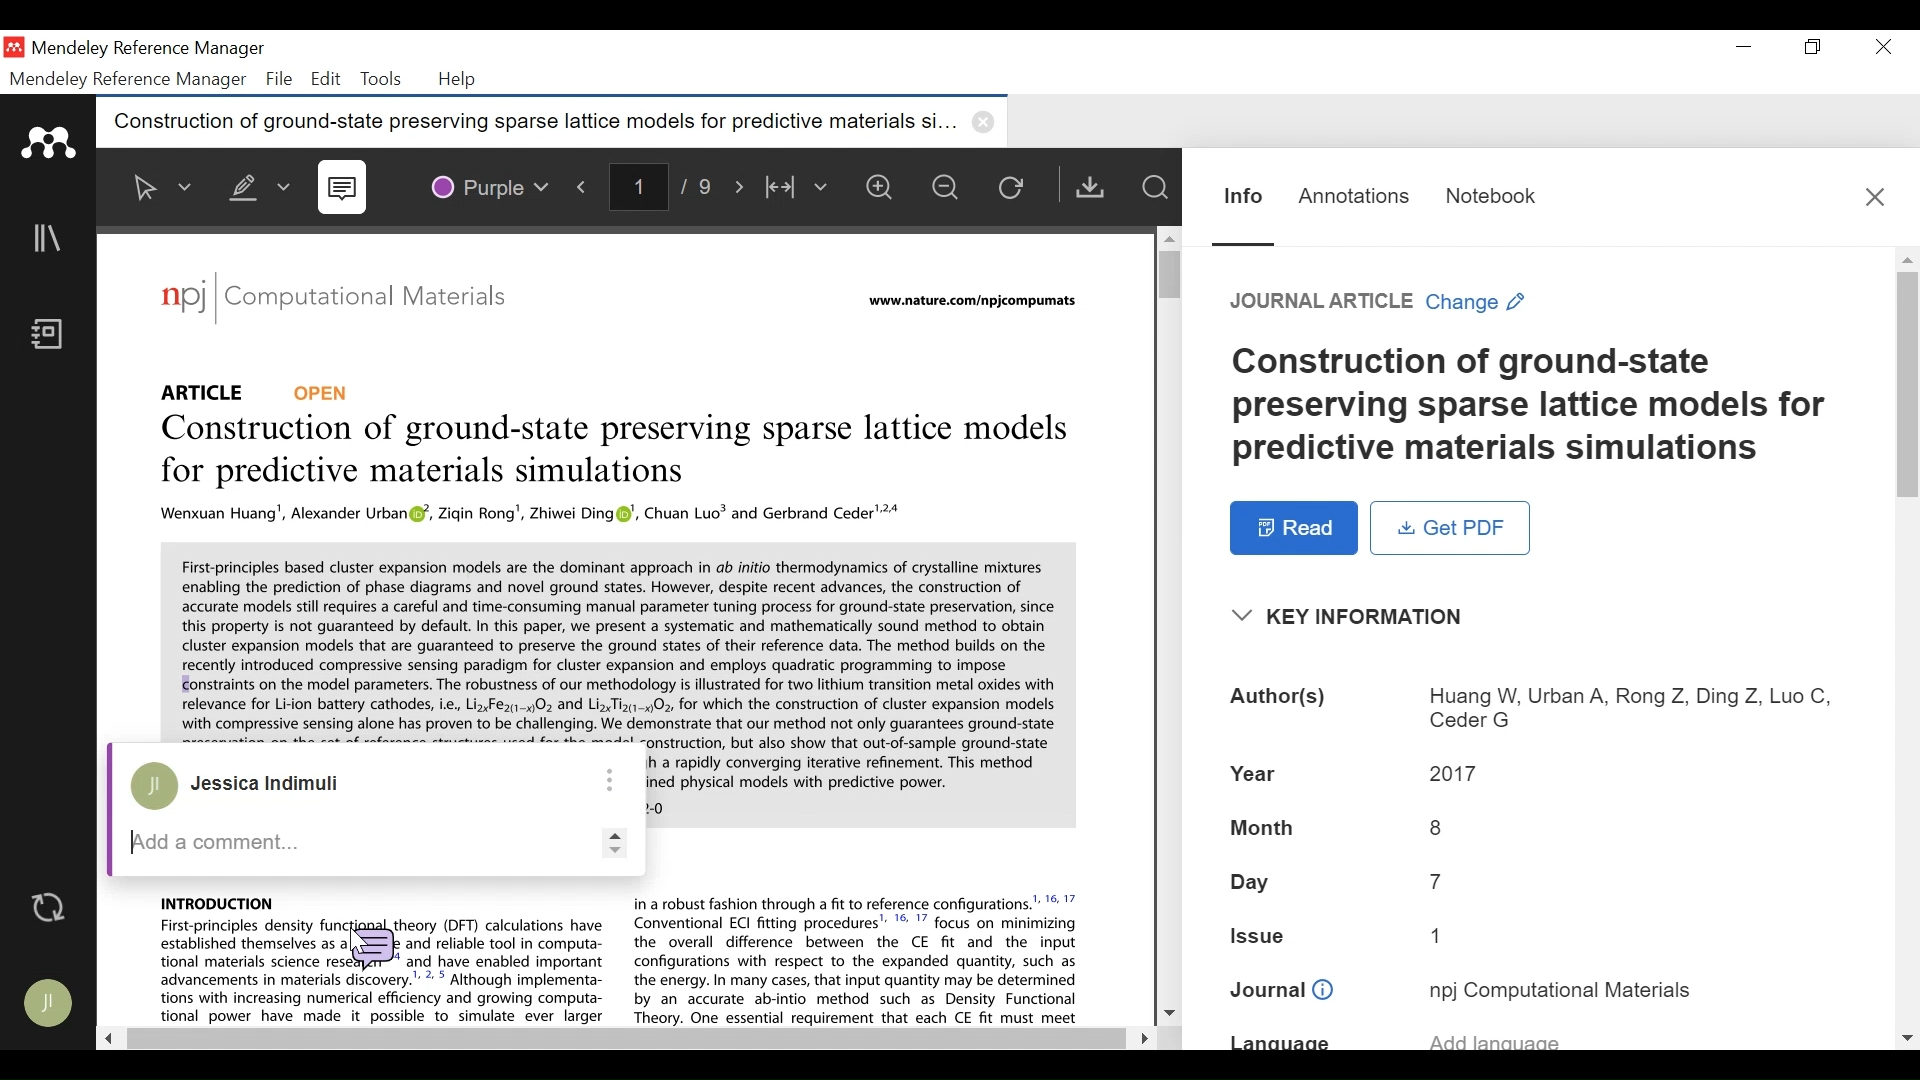 This screenshot has width=1920, height=1080. I want to click on Scroll up, so click(1908, 259).